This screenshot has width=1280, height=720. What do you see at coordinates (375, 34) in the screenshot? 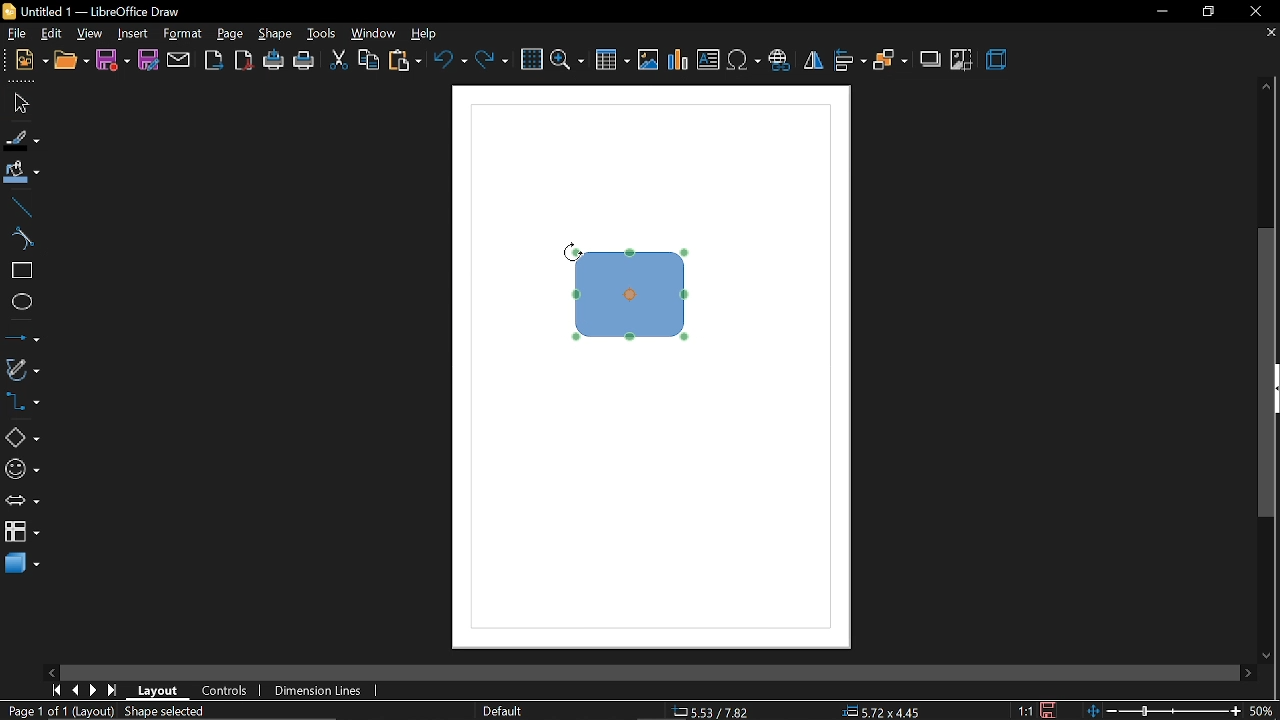
I see `window` at bounding box center [375, 34].